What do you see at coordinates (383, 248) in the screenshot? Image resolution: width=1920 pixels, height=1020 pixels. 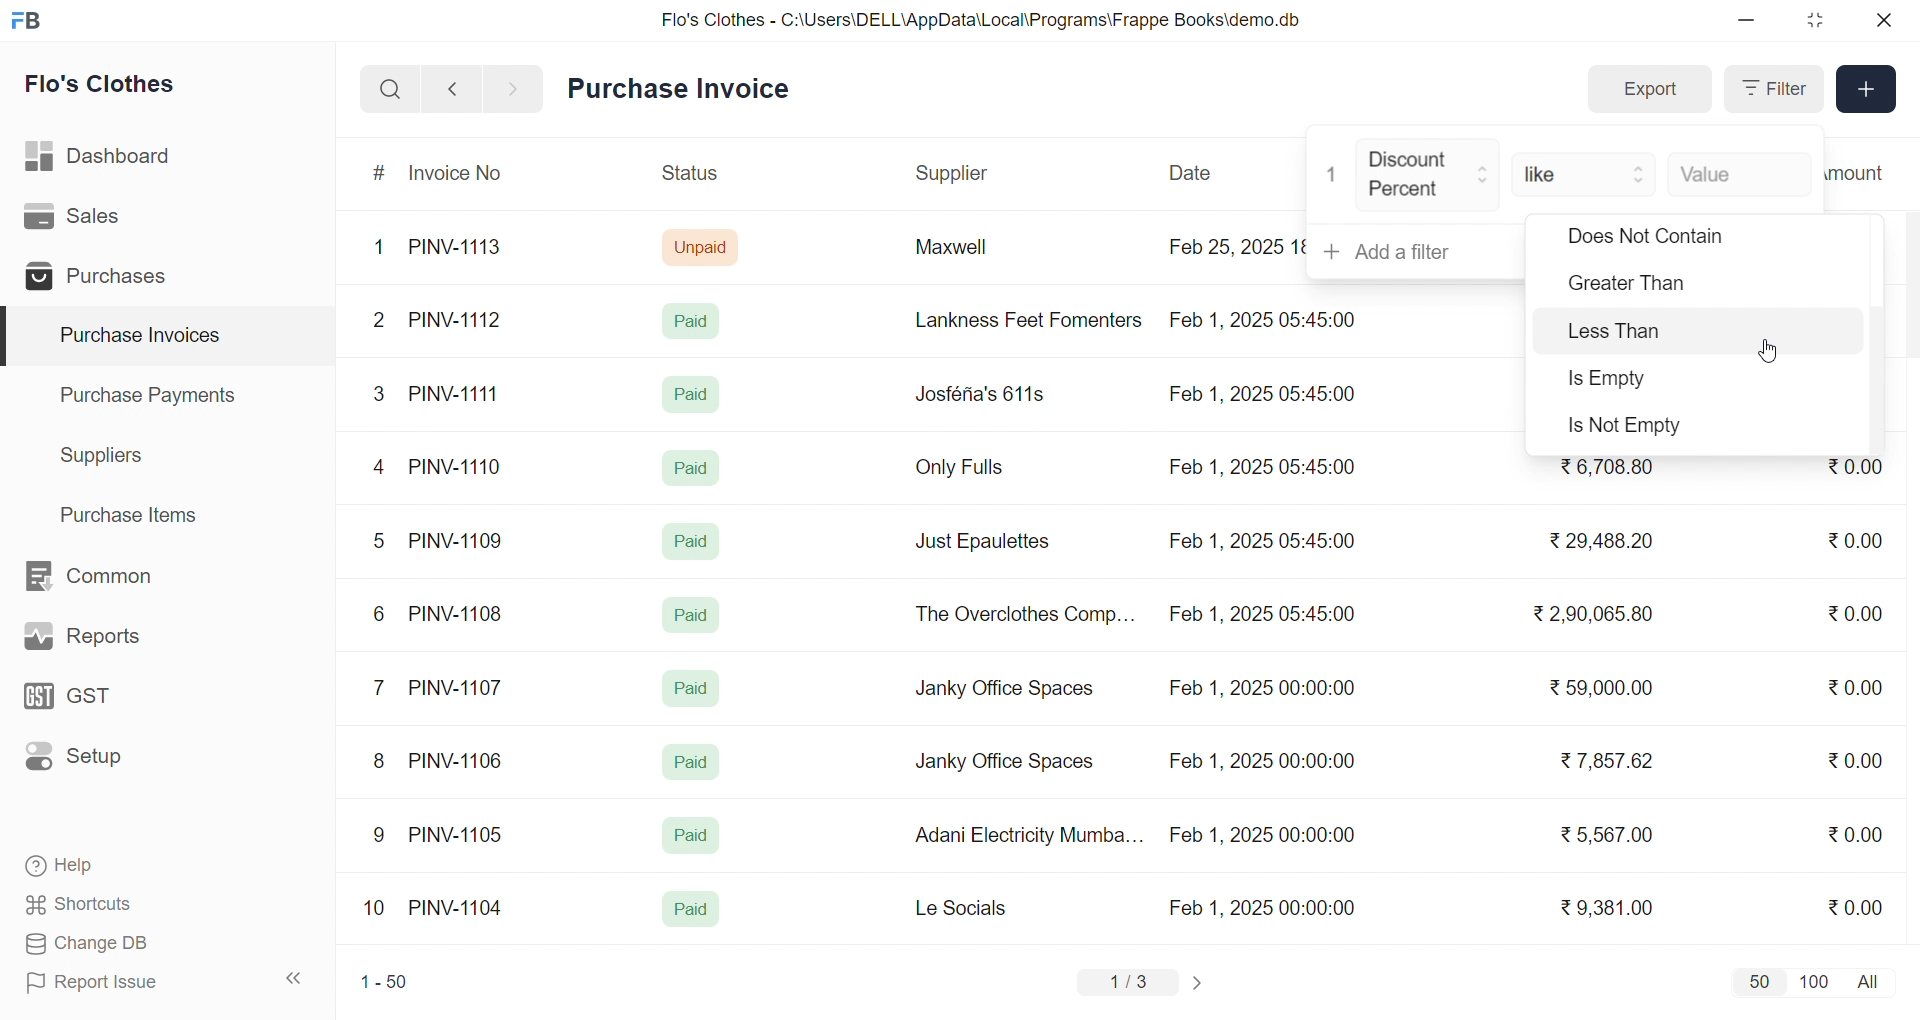 I see `1` at bounding box center [383, 248].